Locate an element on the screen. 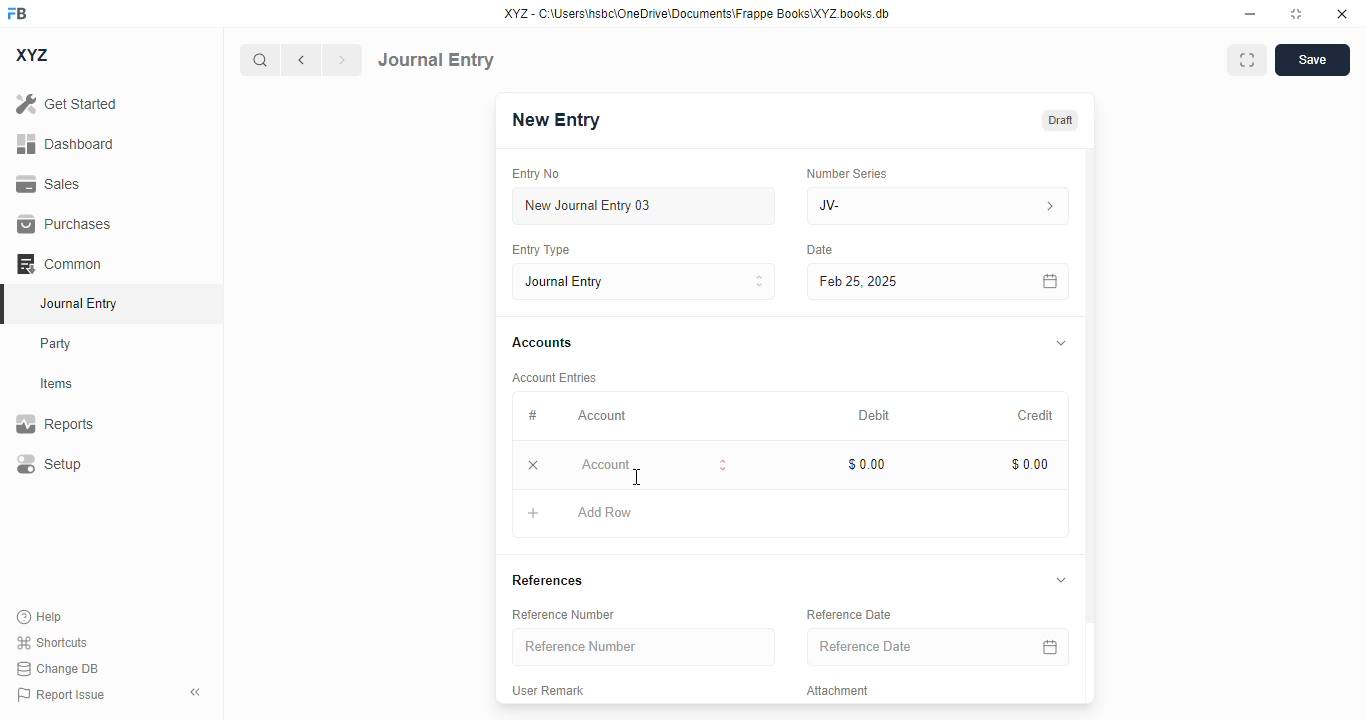 The image size is (1366, 720). calendar icon is located at coordinates (1051, 282).